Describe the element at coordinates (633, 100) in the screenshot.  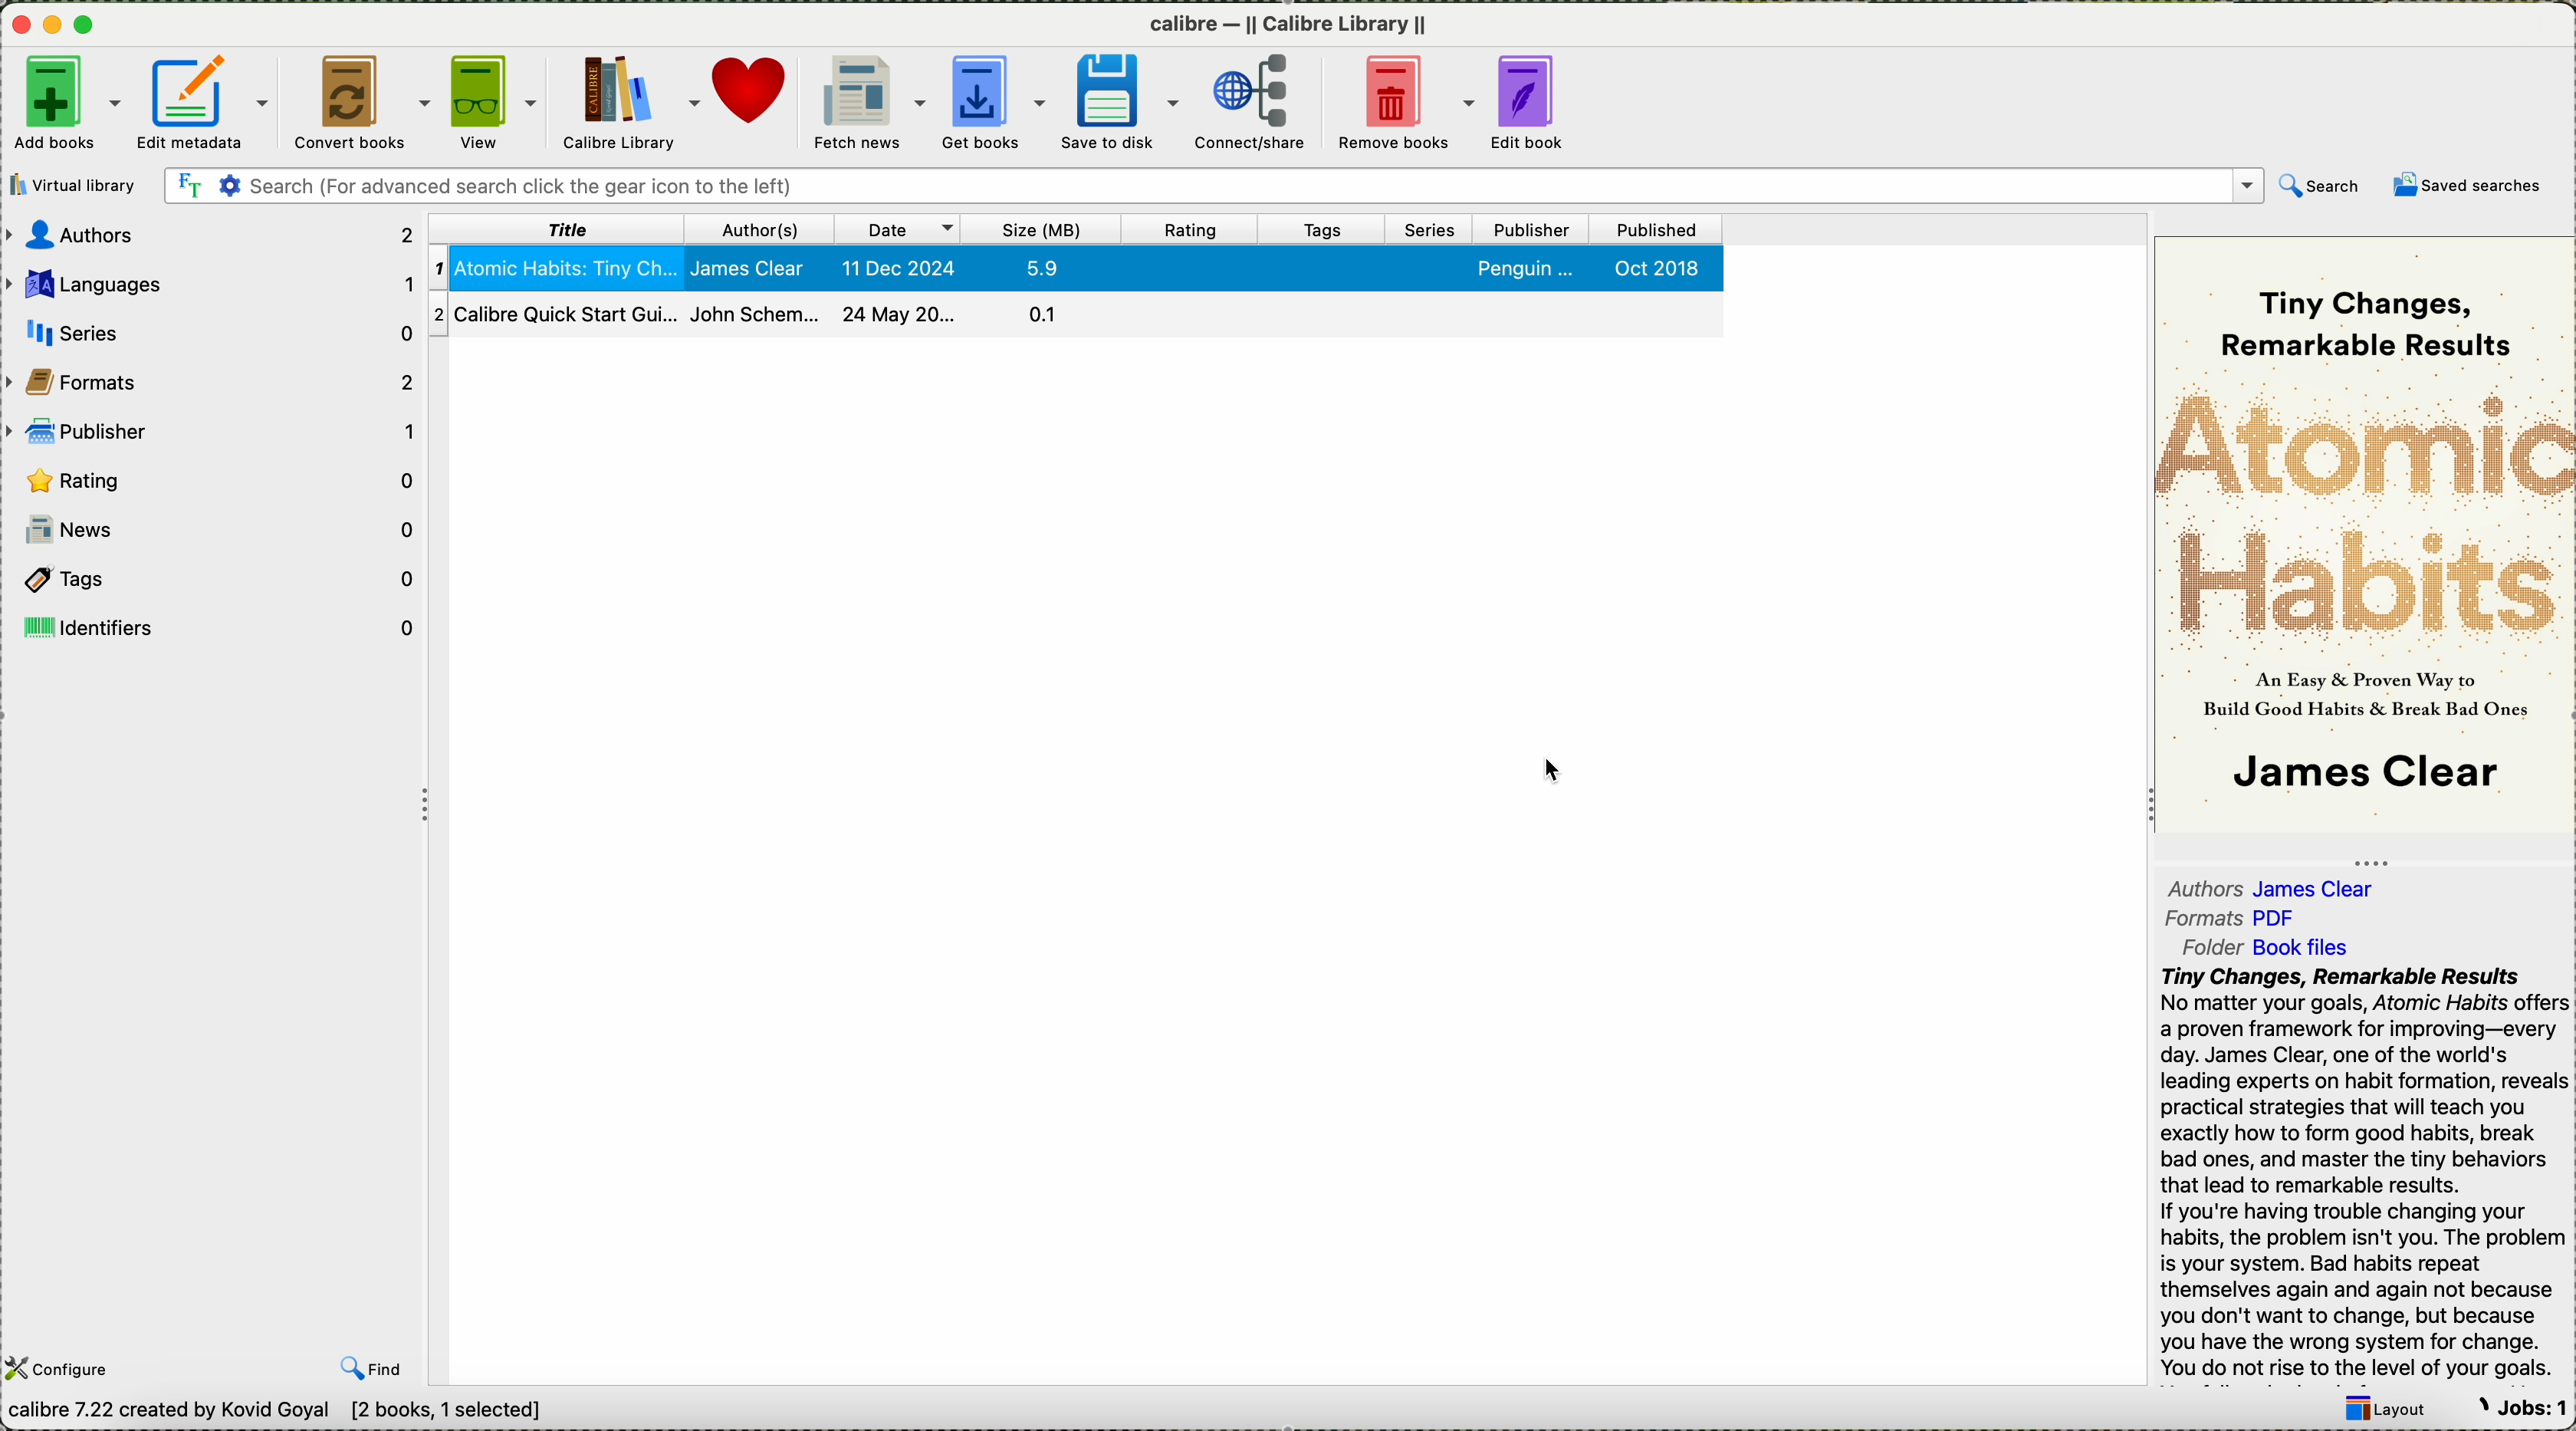
I see `calibre library` at that location.